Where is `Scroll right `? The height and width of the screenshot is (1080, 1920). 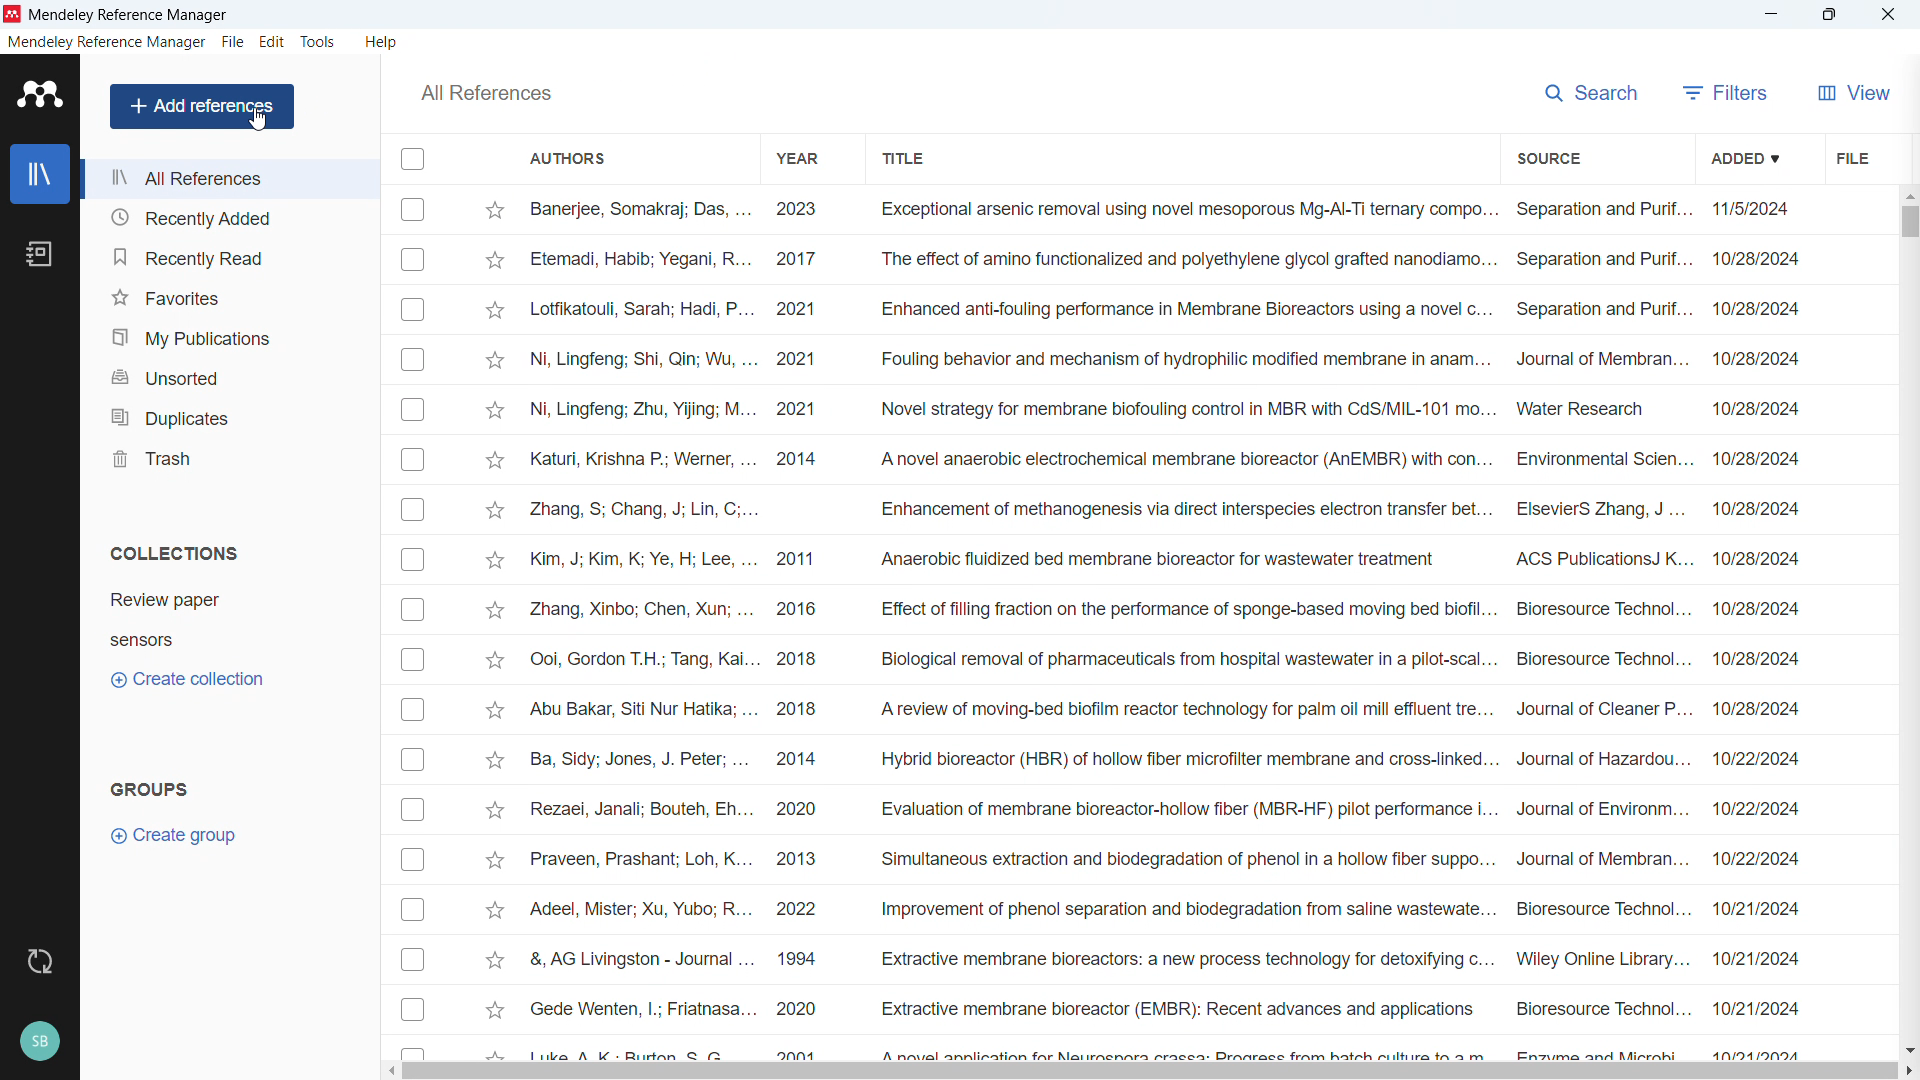
Scroll right  is located at coordinates (1908, 1072).